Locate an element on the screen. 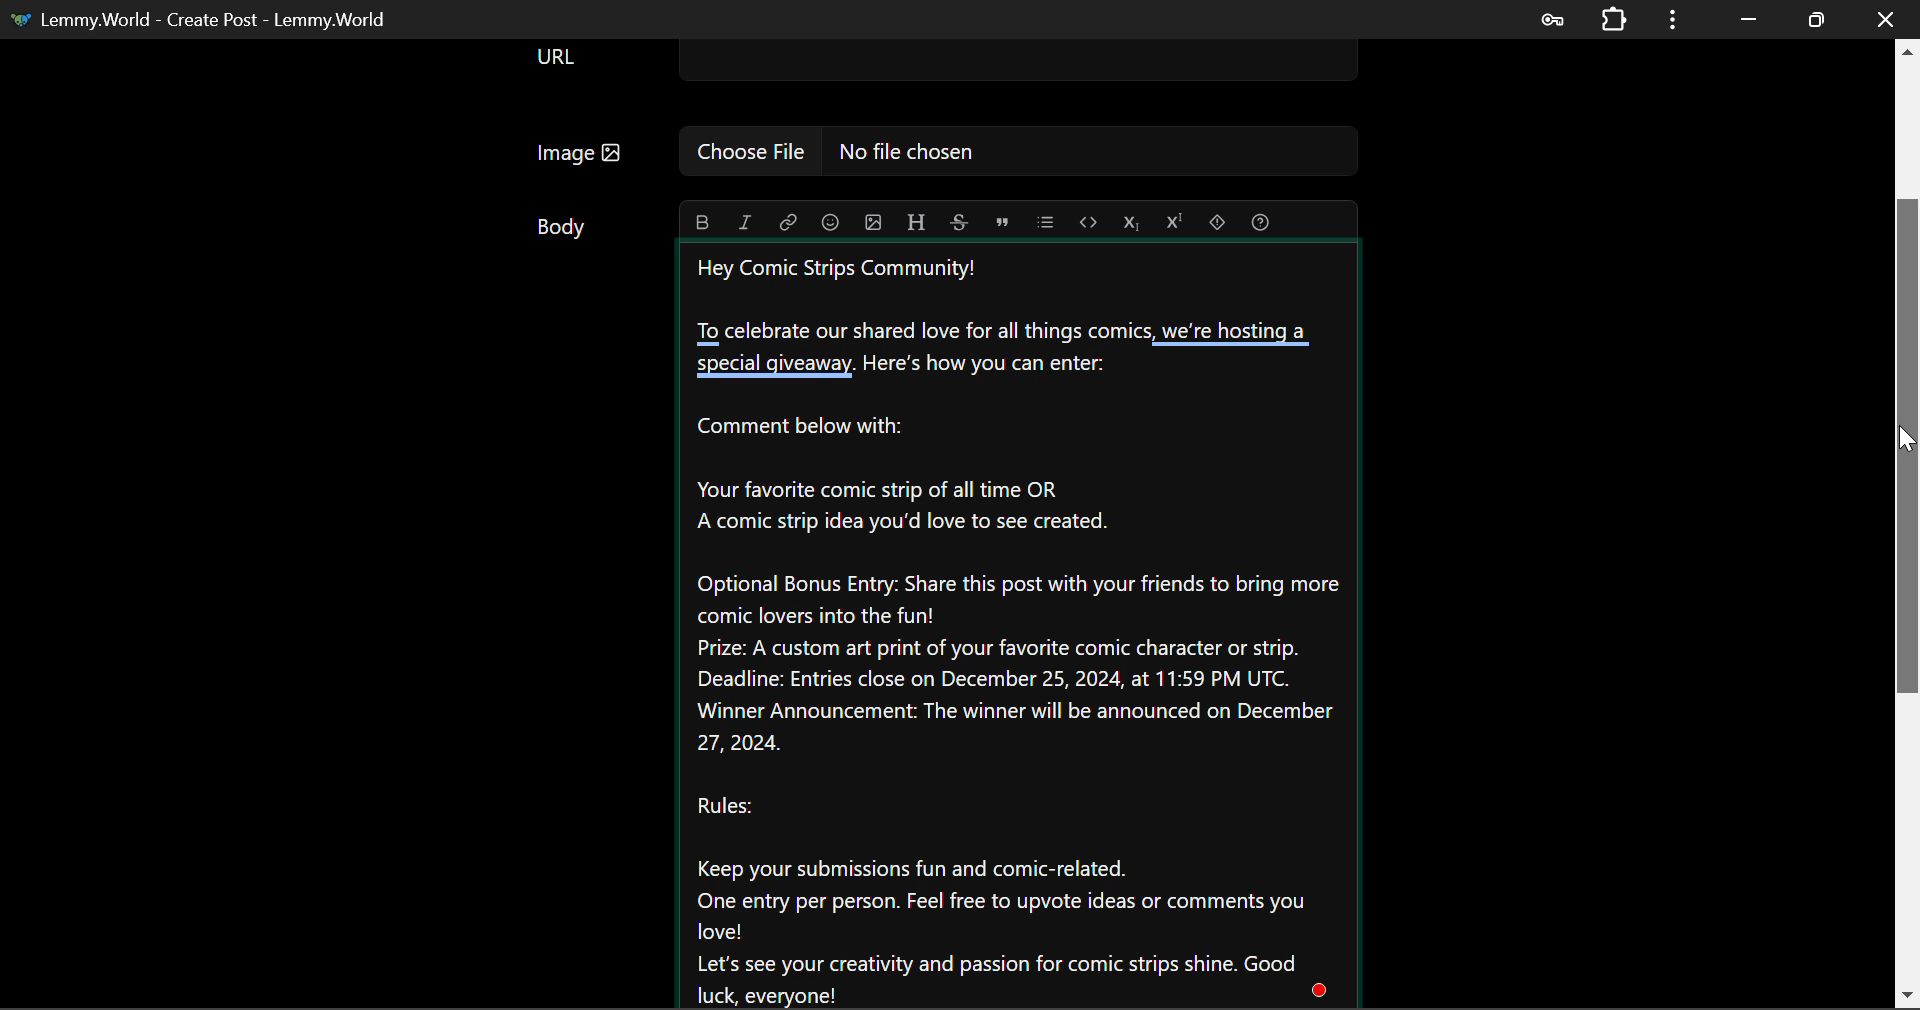  Options is located at coordinates (1670, 19).